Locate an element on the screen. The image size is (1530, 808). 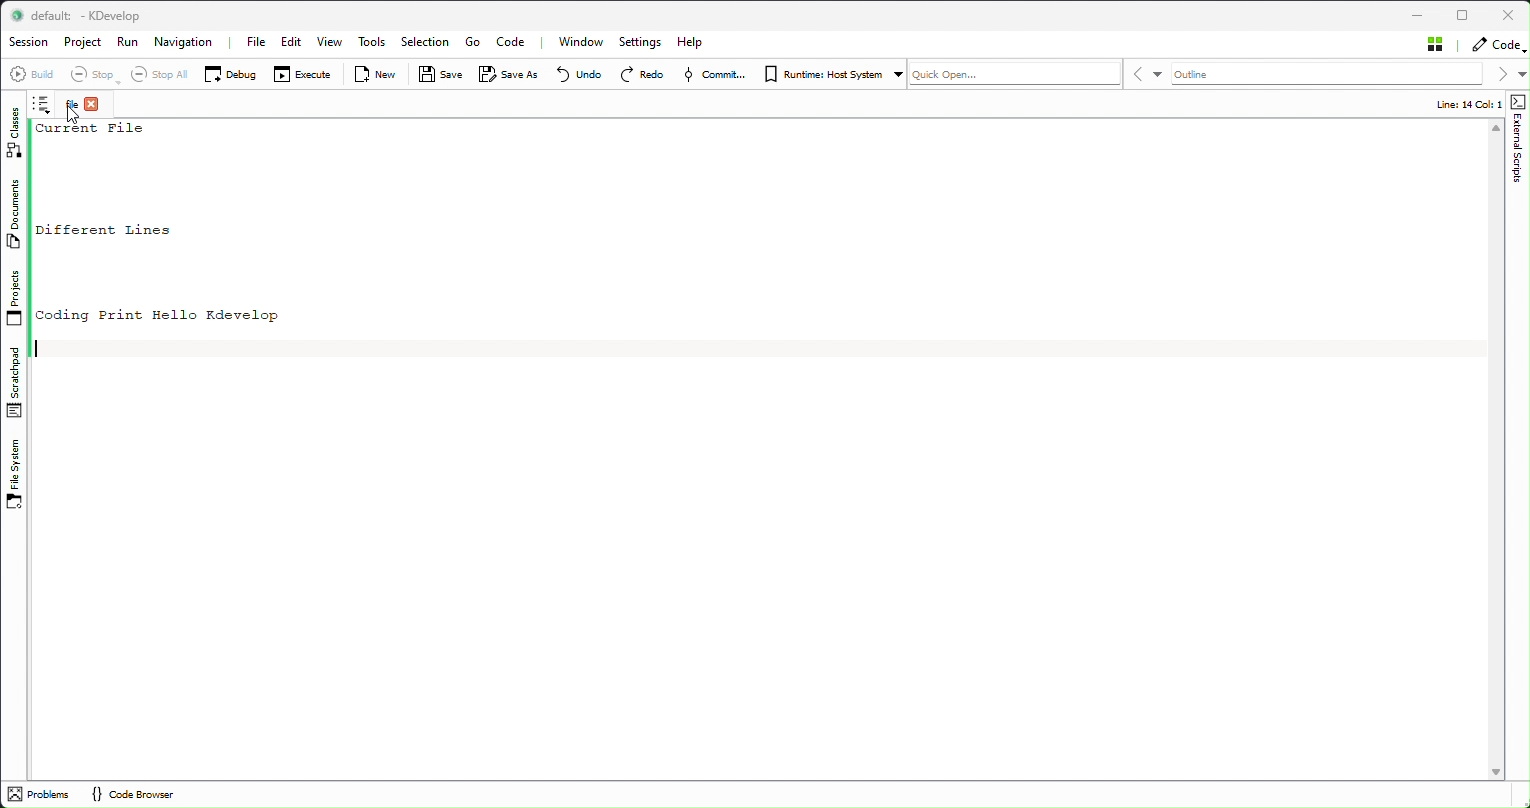
File System is located at coordinates (15, 472).